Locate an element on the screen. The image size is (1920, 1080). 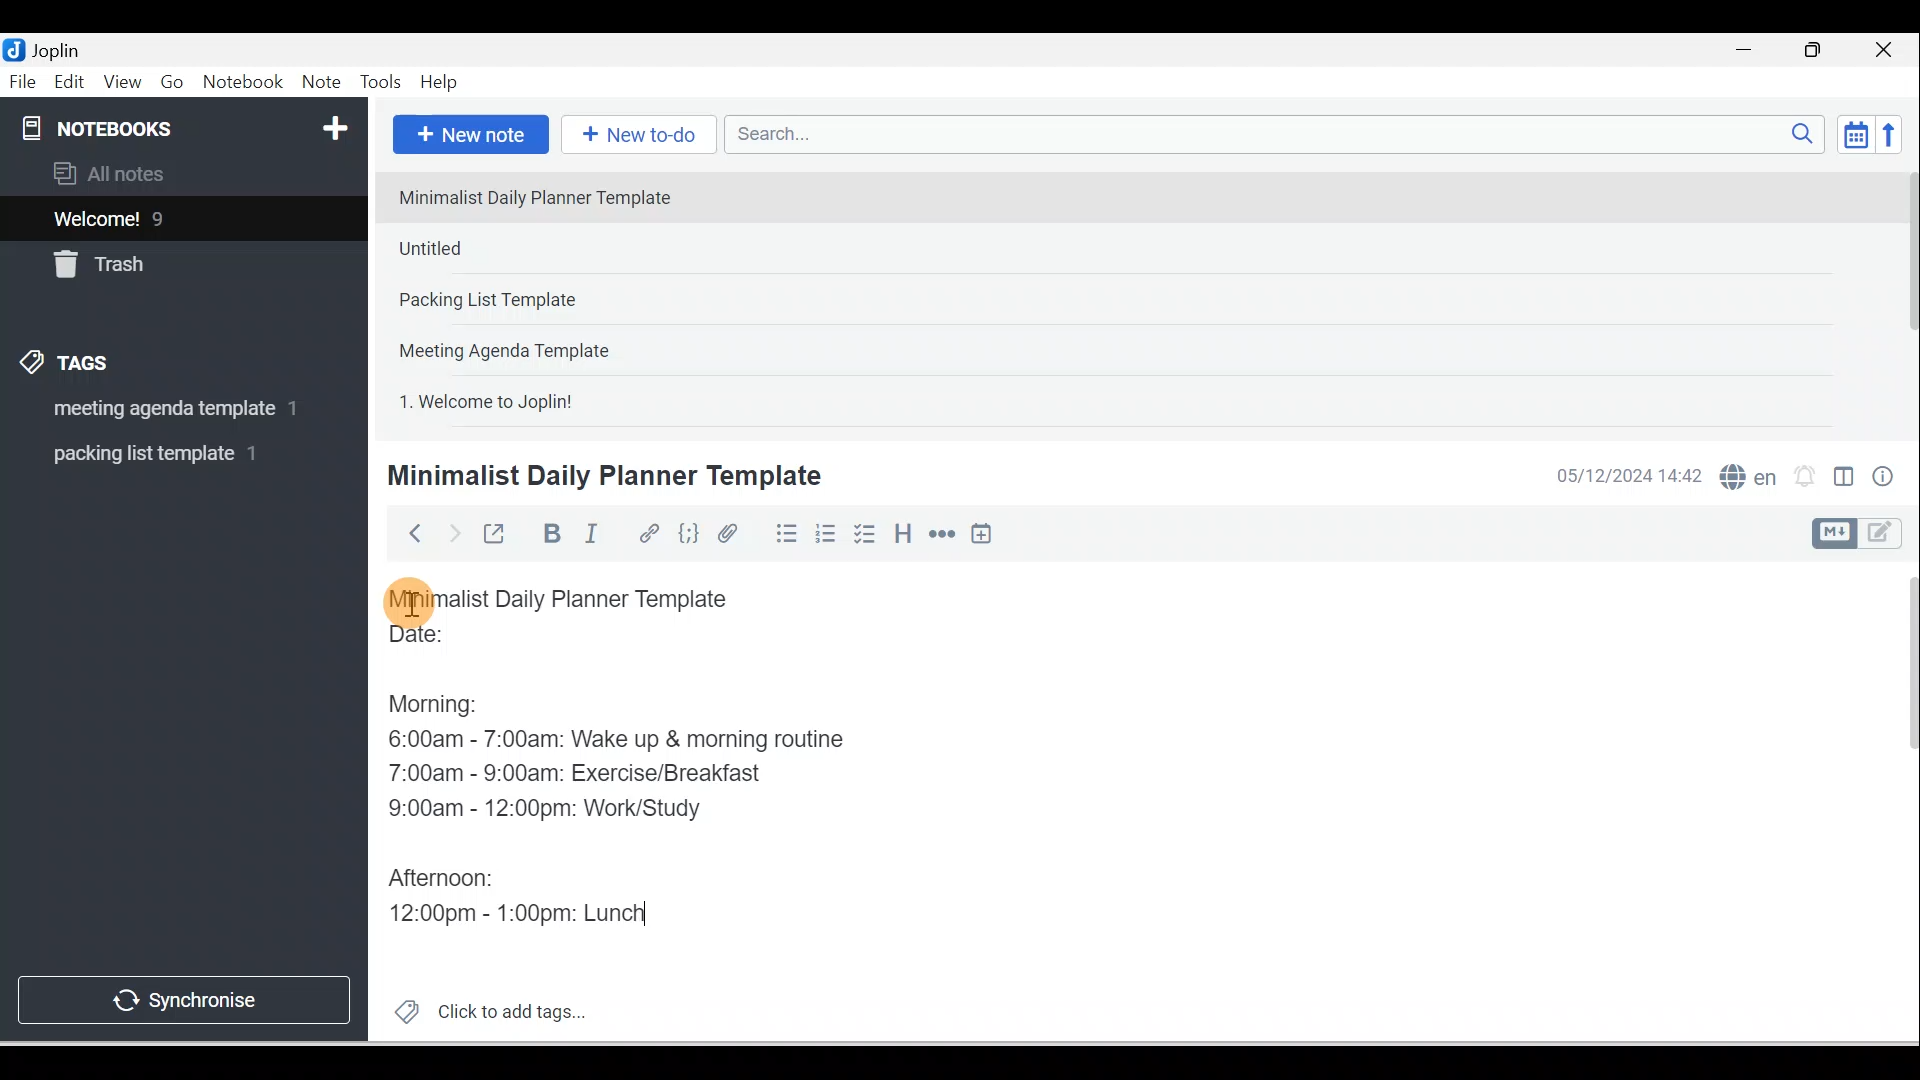
Maximise is located at coordinates (1820, 51).